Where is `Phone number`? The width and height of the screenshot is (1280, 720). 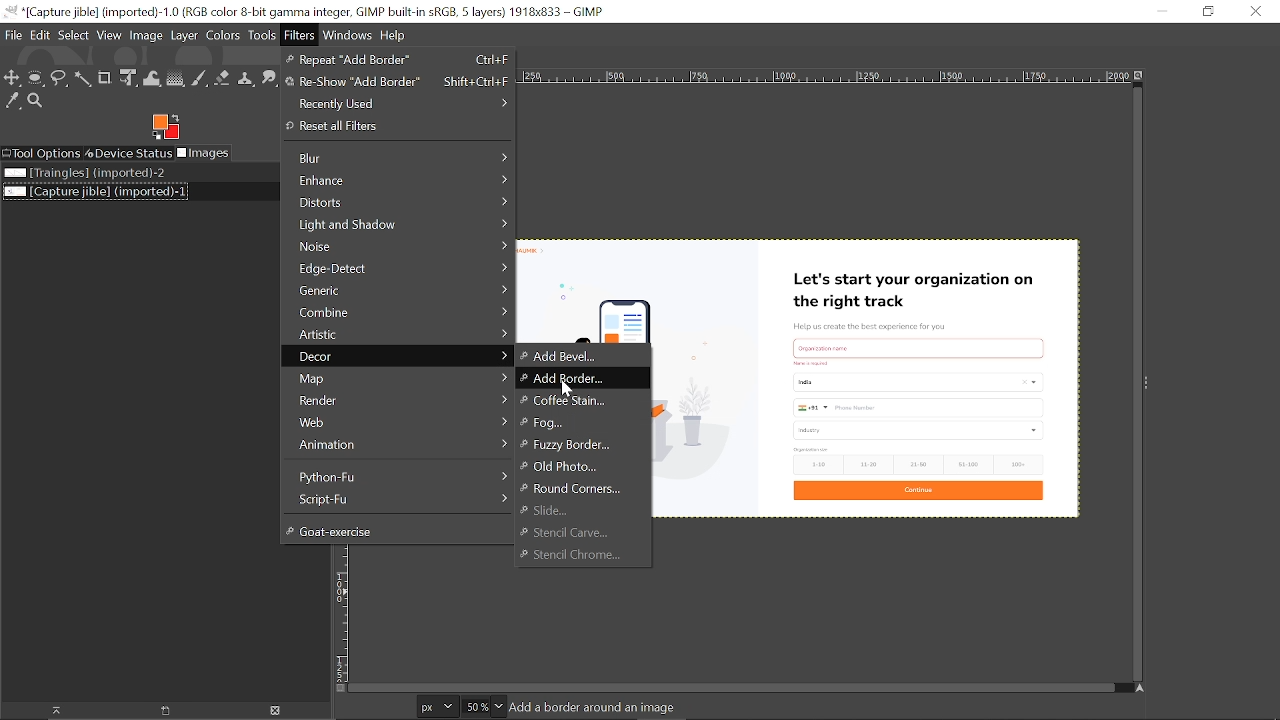
Phone number is located at coordinates (921, 407).